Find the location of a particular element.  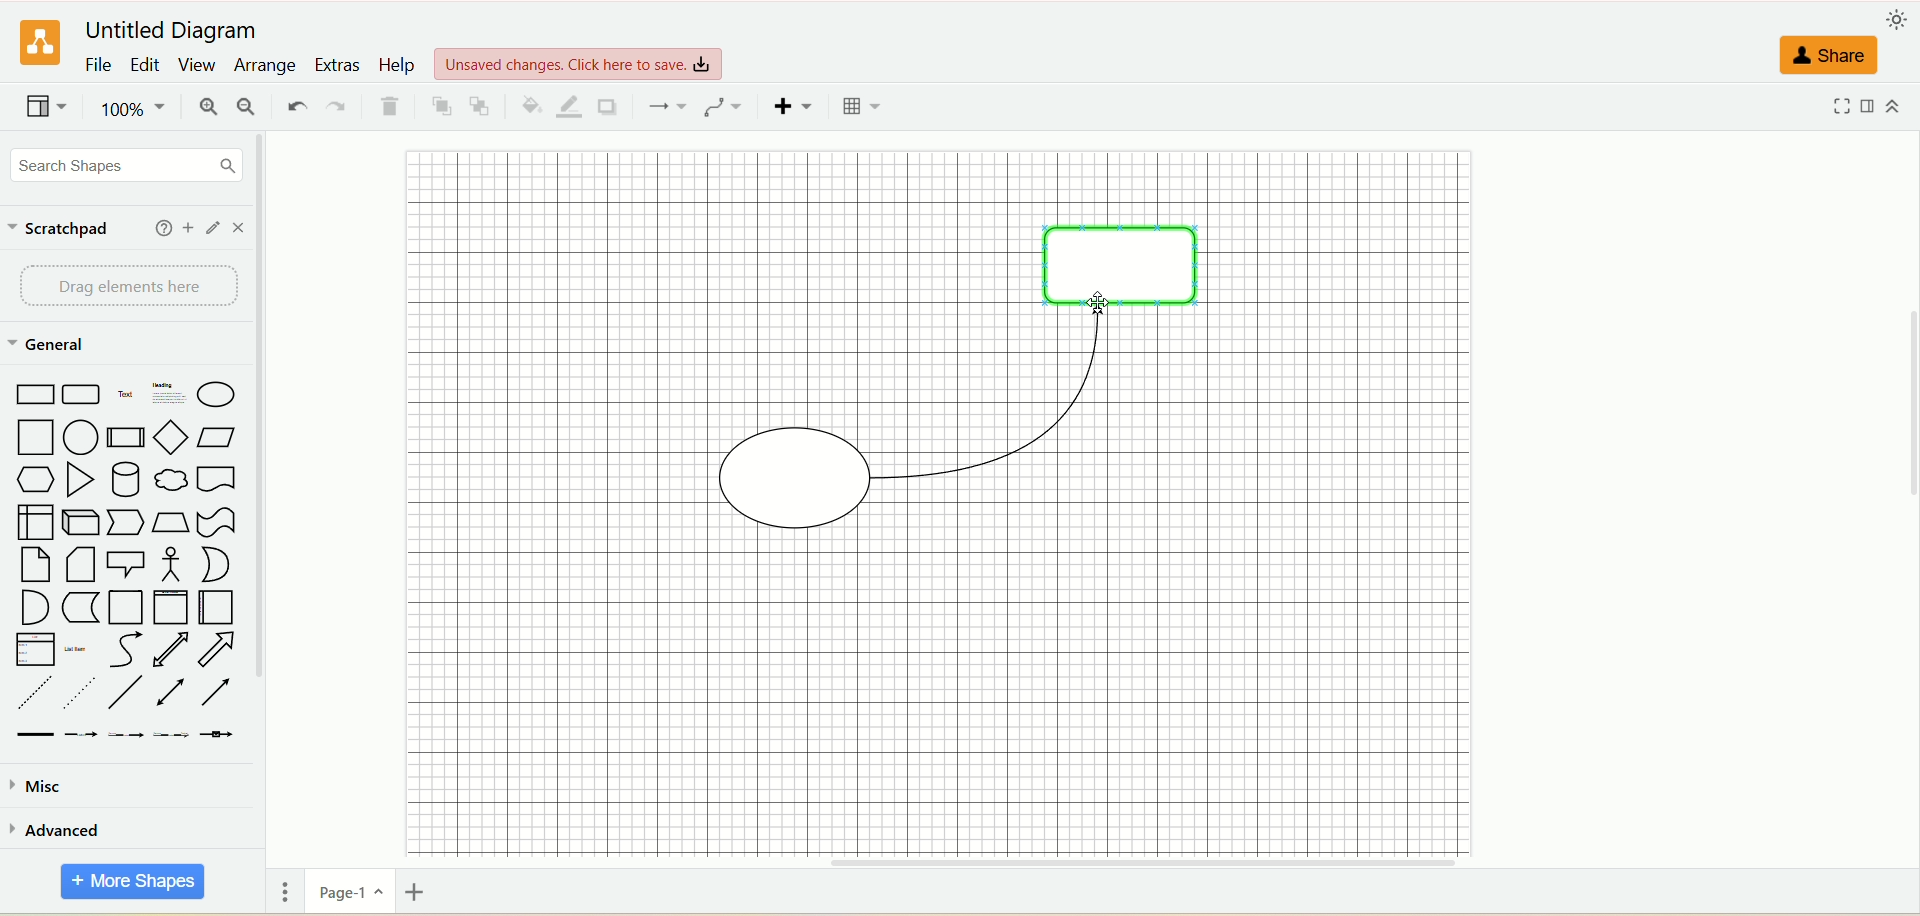

page-1 is located at coordinates (347, 891).